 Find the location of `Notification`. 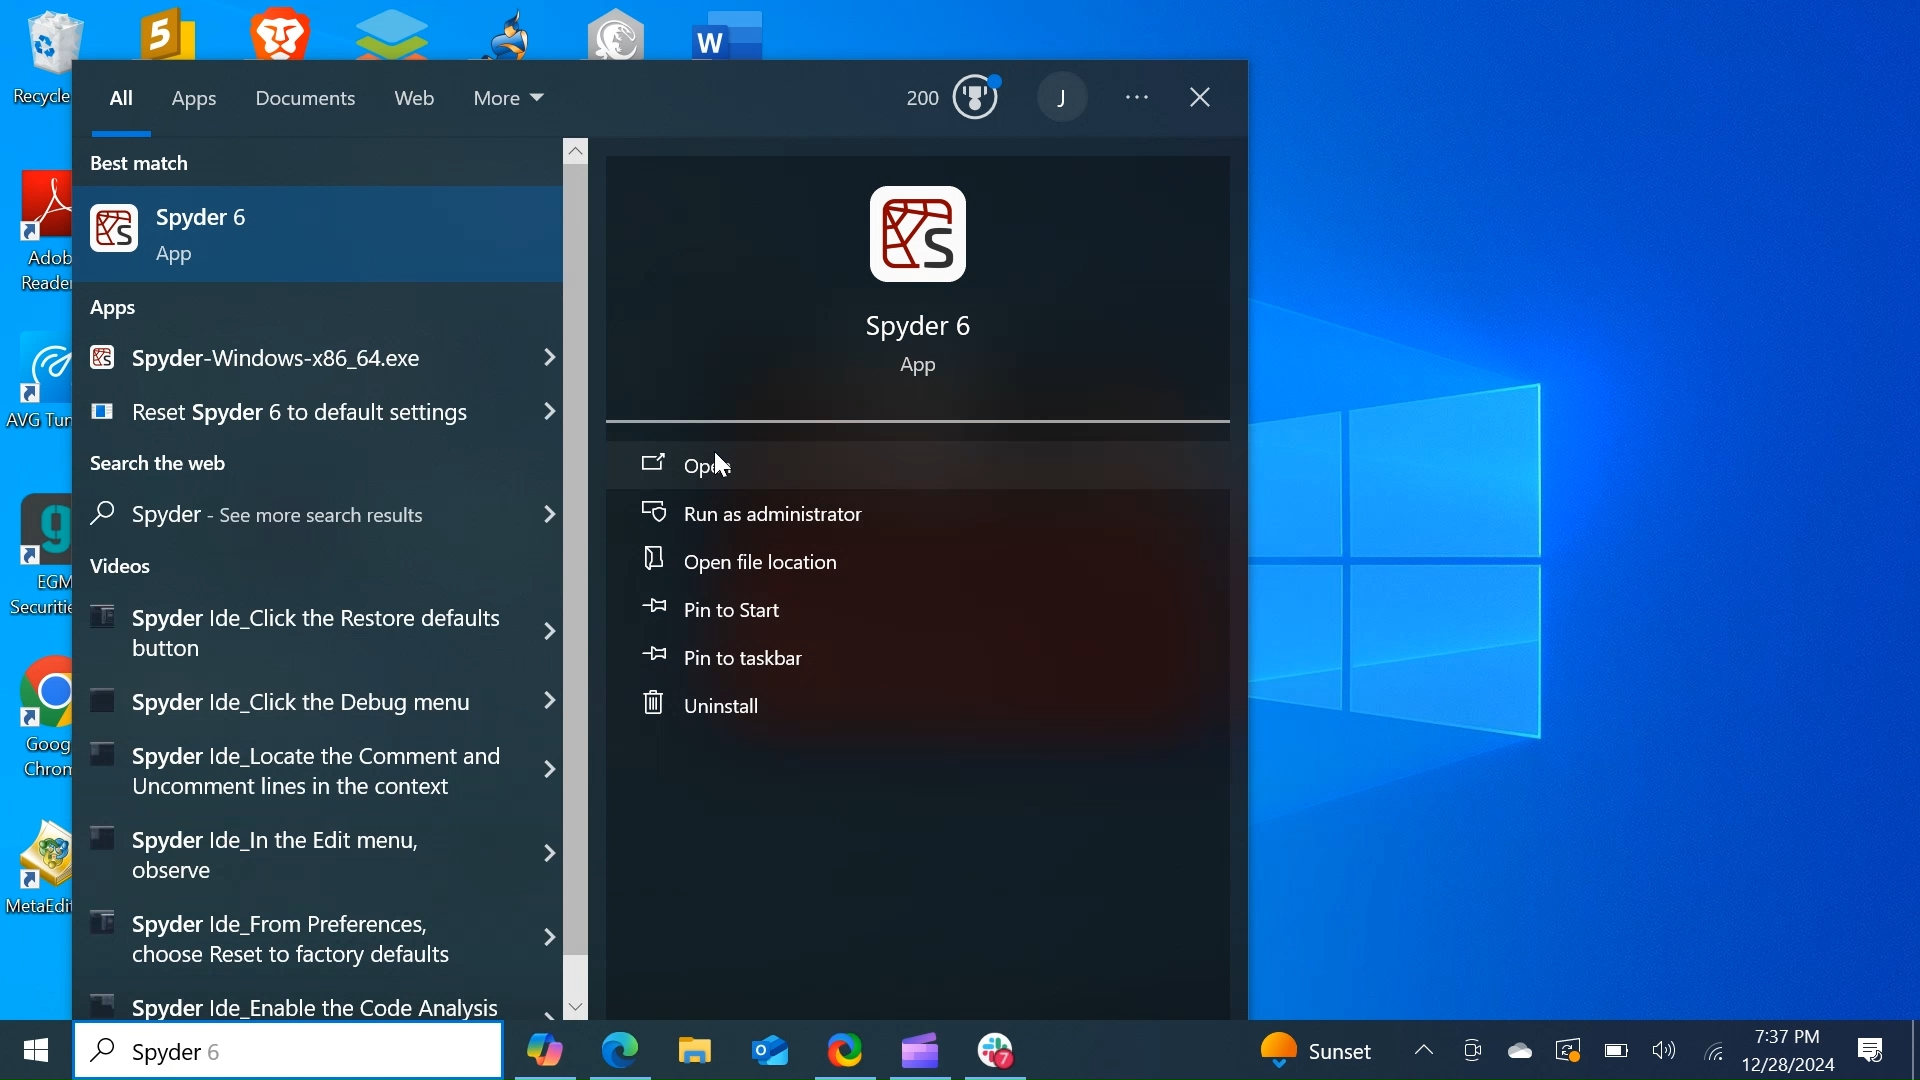

Notification is located at coordinates (1871, 1049).